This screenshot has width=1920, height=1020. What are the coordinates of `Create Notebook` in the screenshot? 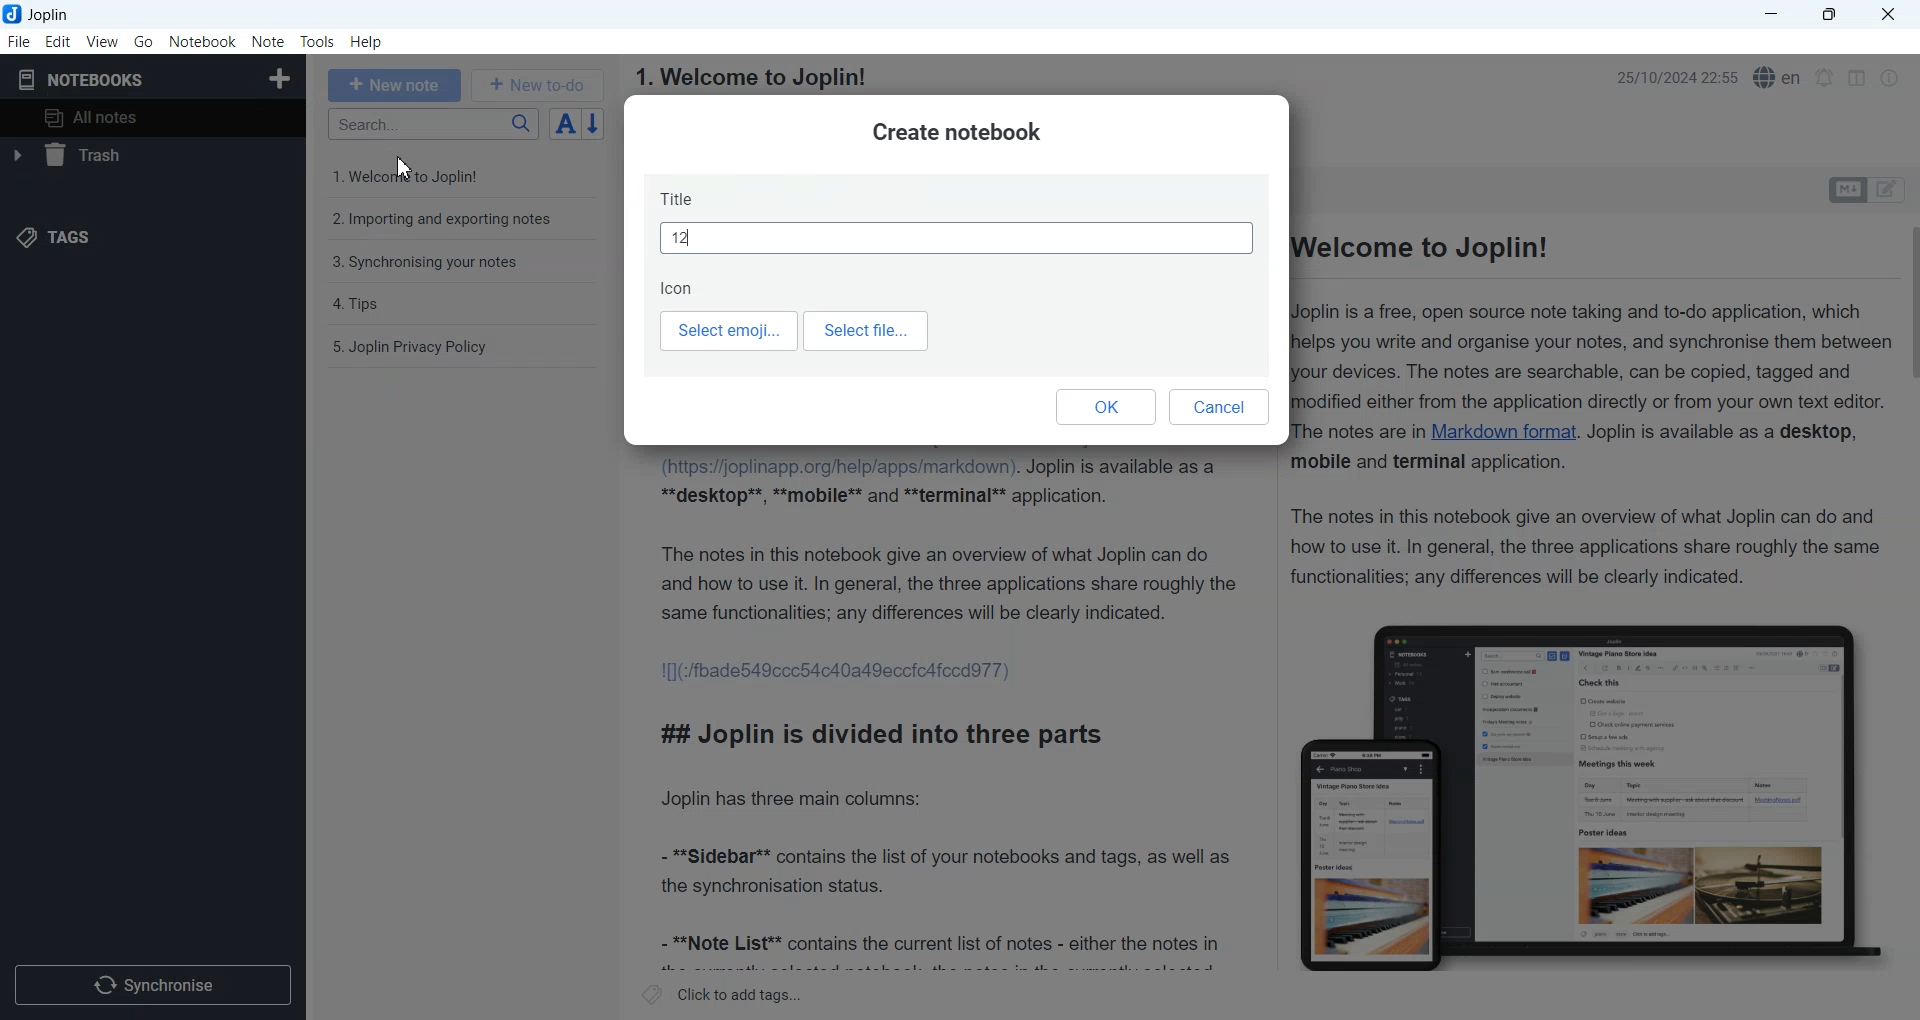 It's located at (281, 76).